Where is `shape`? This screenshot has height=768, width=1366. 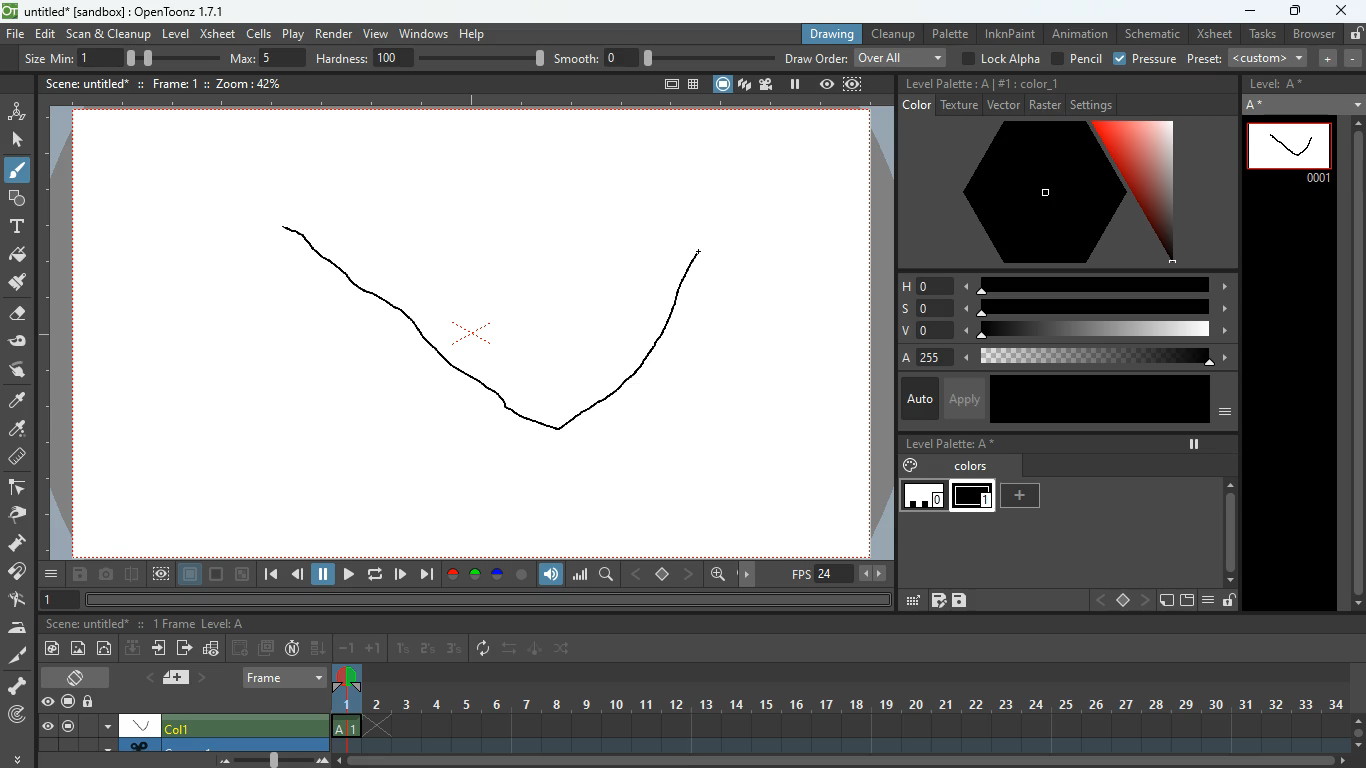 shape is located at coordinates (13, 197).